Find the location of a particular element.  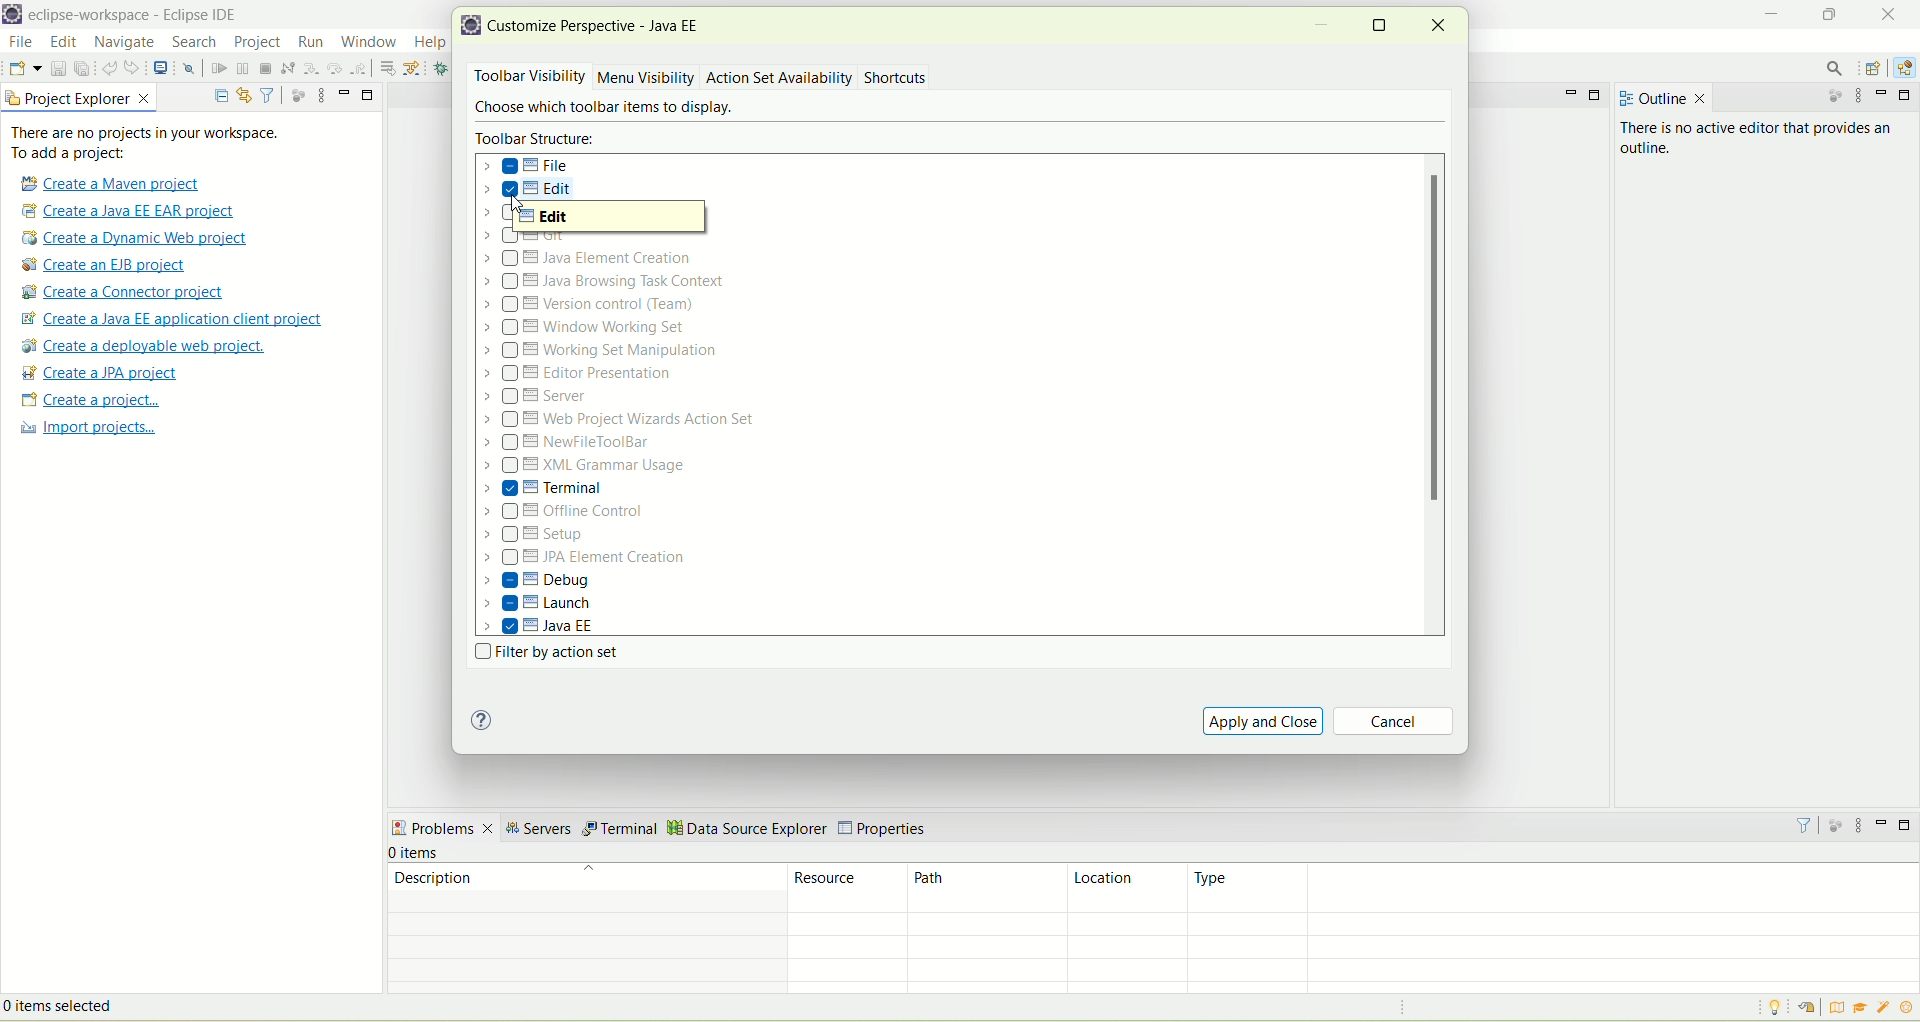

number of items is located at coordinates (430, 853).